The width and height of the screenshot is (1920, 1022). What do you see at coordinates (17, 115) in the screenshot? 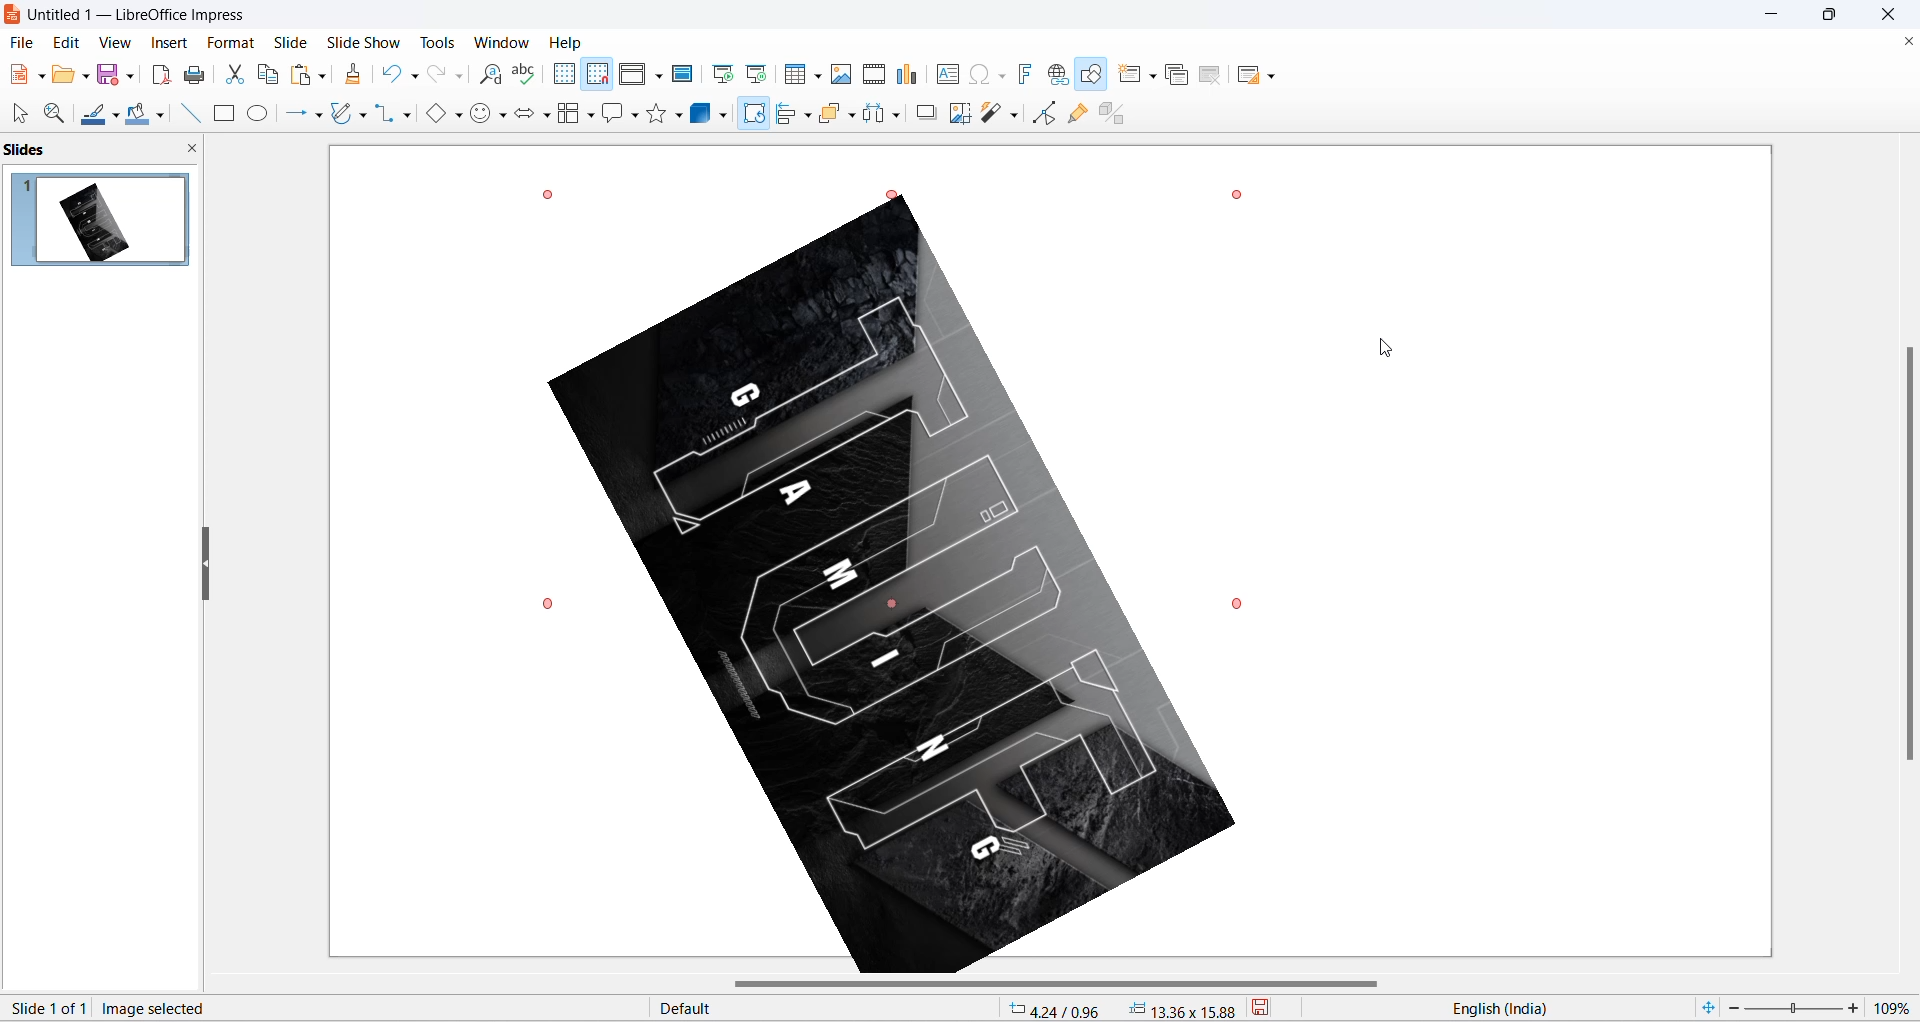
I see `select` at bounding box center [17, 115].